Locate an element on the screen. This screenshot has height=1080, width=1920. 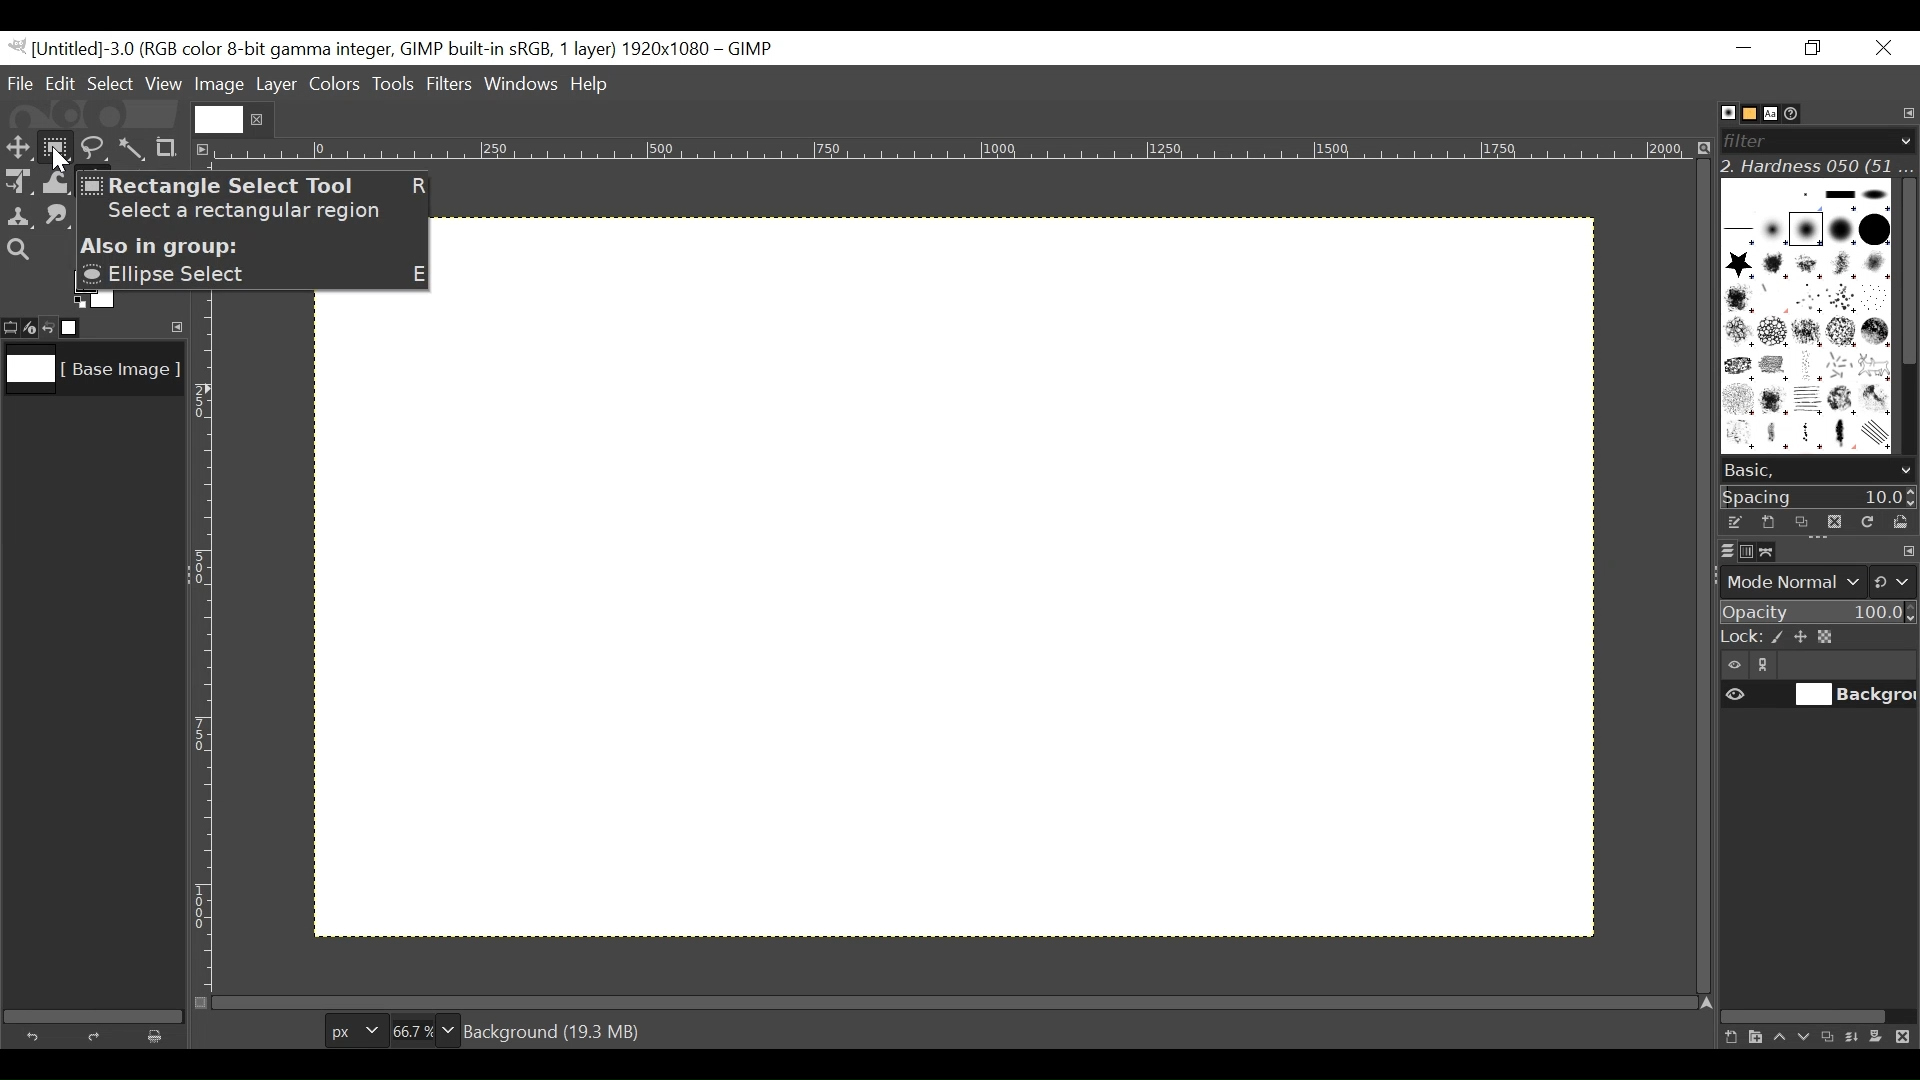
Document History is located at coordinates (1799, 112).